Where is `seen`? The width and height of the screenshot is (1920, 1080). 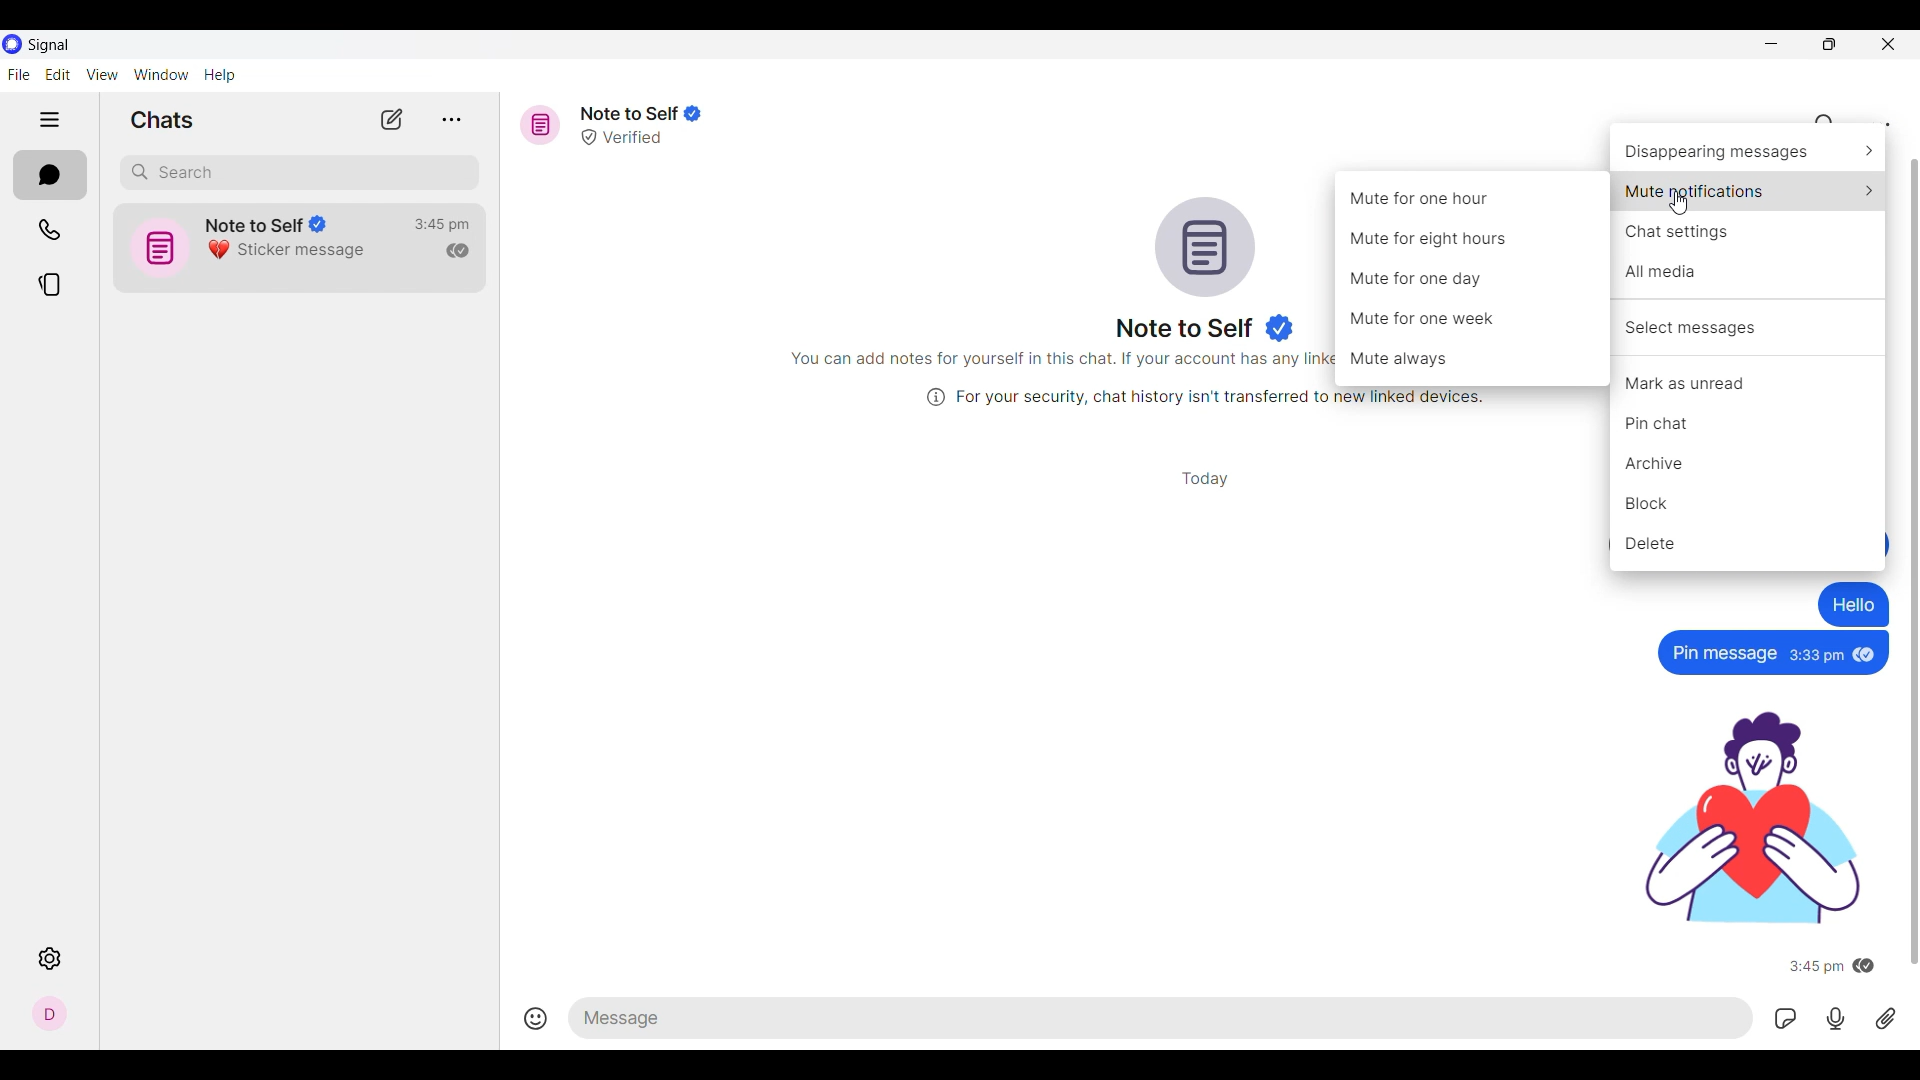
seen is located at coordinates (1866, 653).